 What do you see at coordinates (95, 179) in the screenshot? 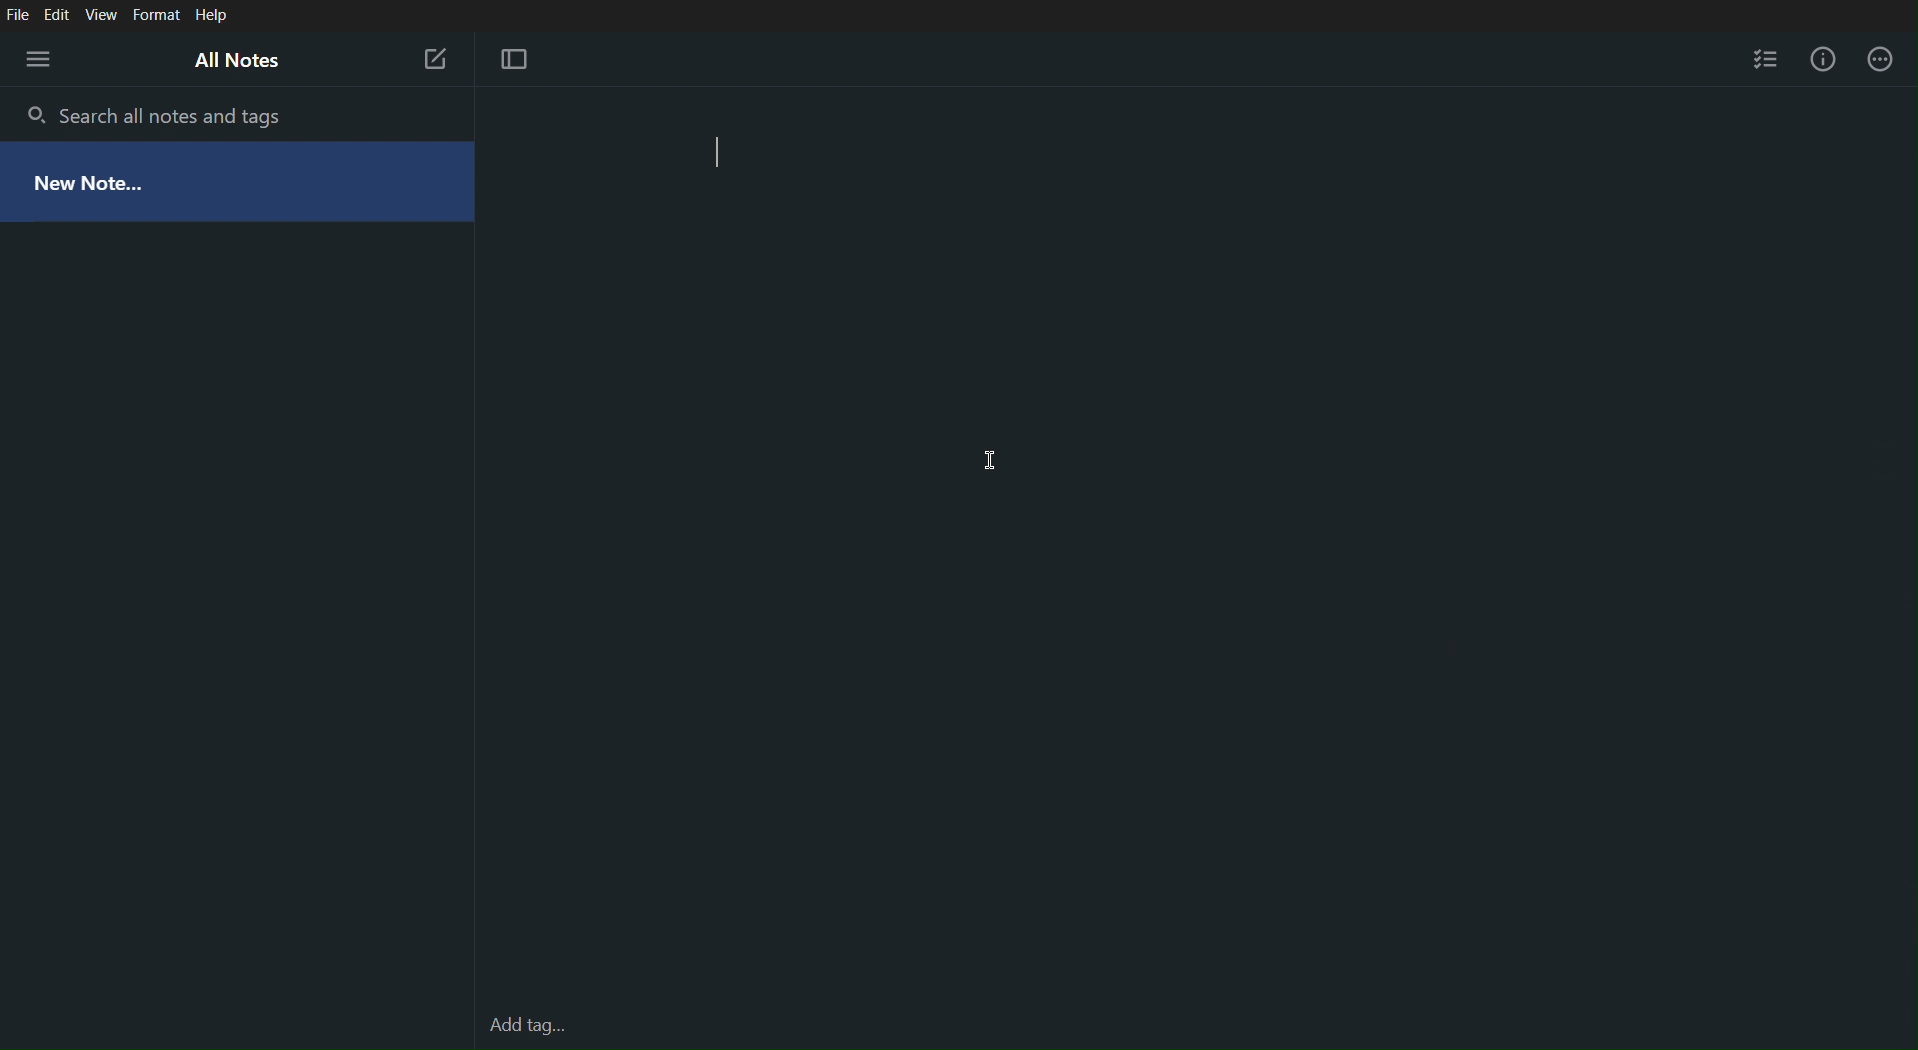
I see `New Note` at bounding box center [95, 179].